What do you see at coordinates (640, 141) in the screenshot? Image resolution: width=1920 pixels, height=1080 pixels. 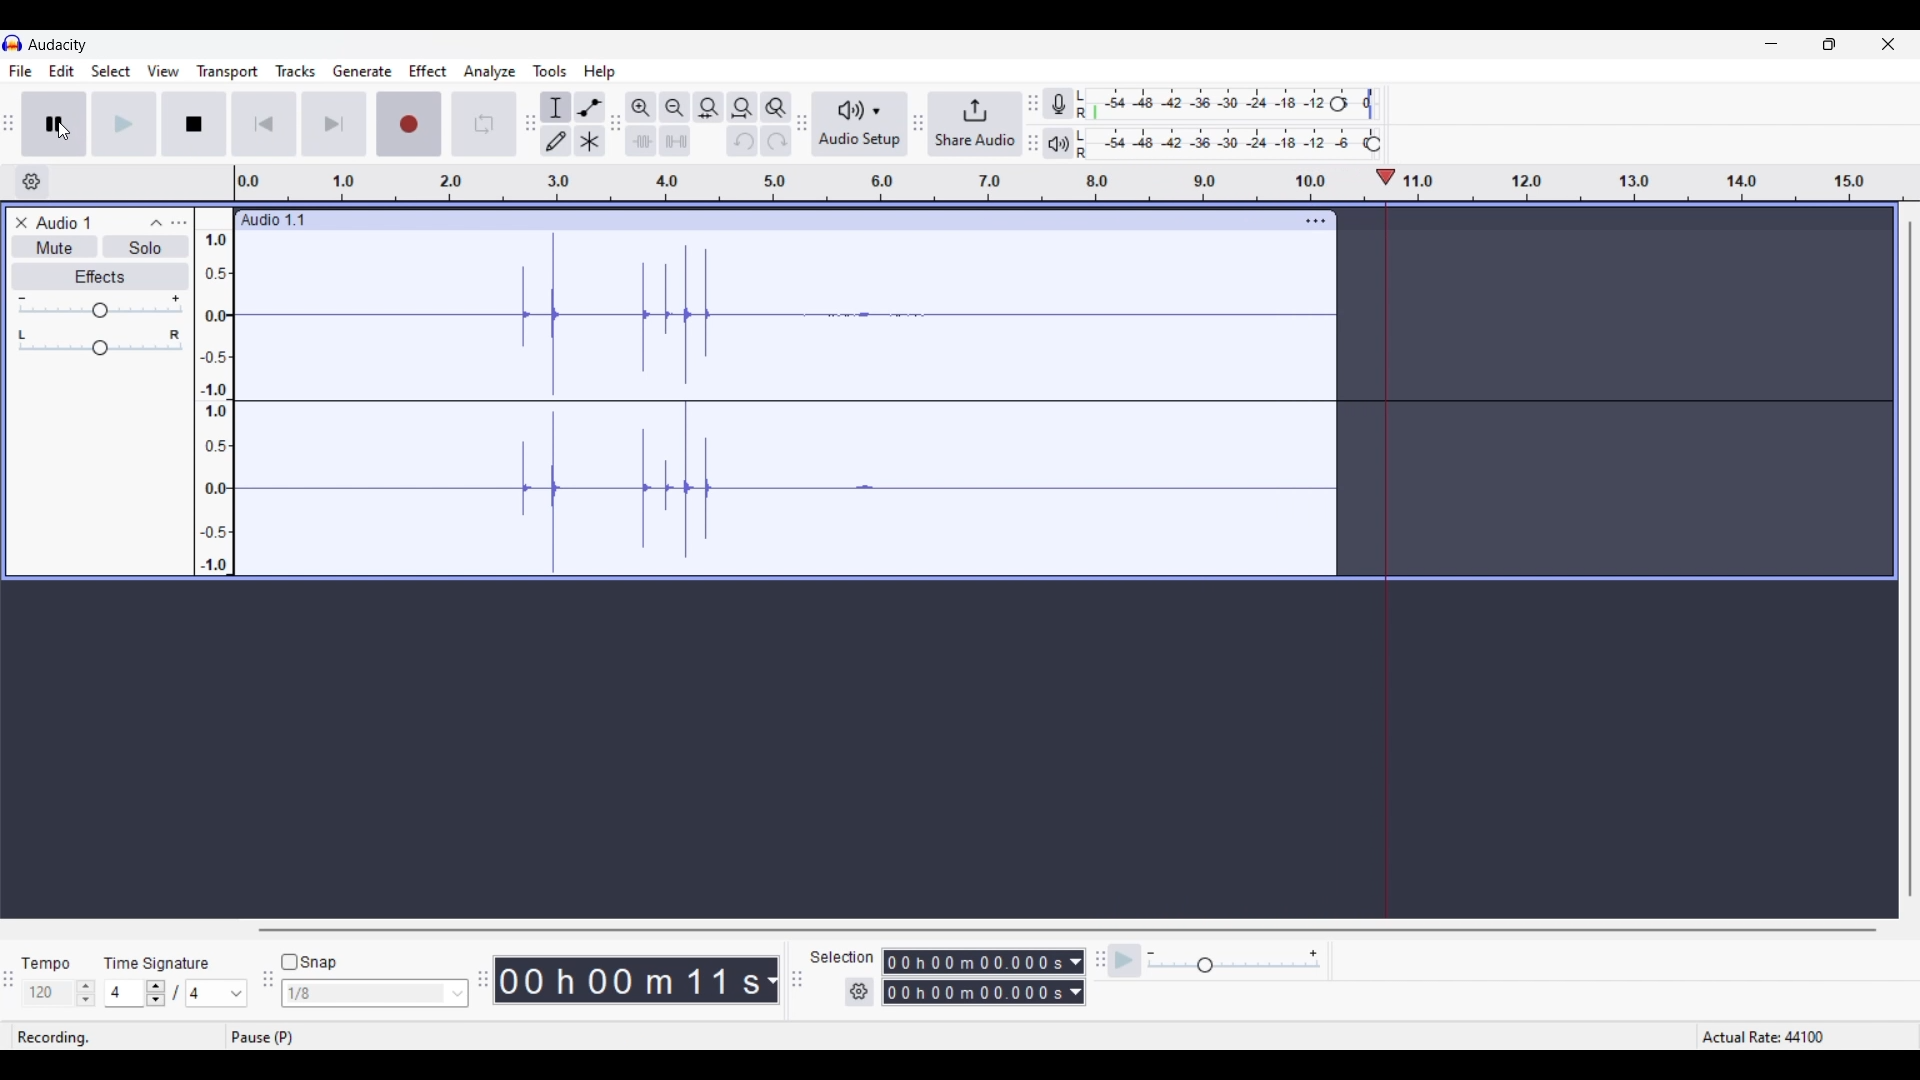 I see `Trim audio outside selection` at bounding box center [640, 141].